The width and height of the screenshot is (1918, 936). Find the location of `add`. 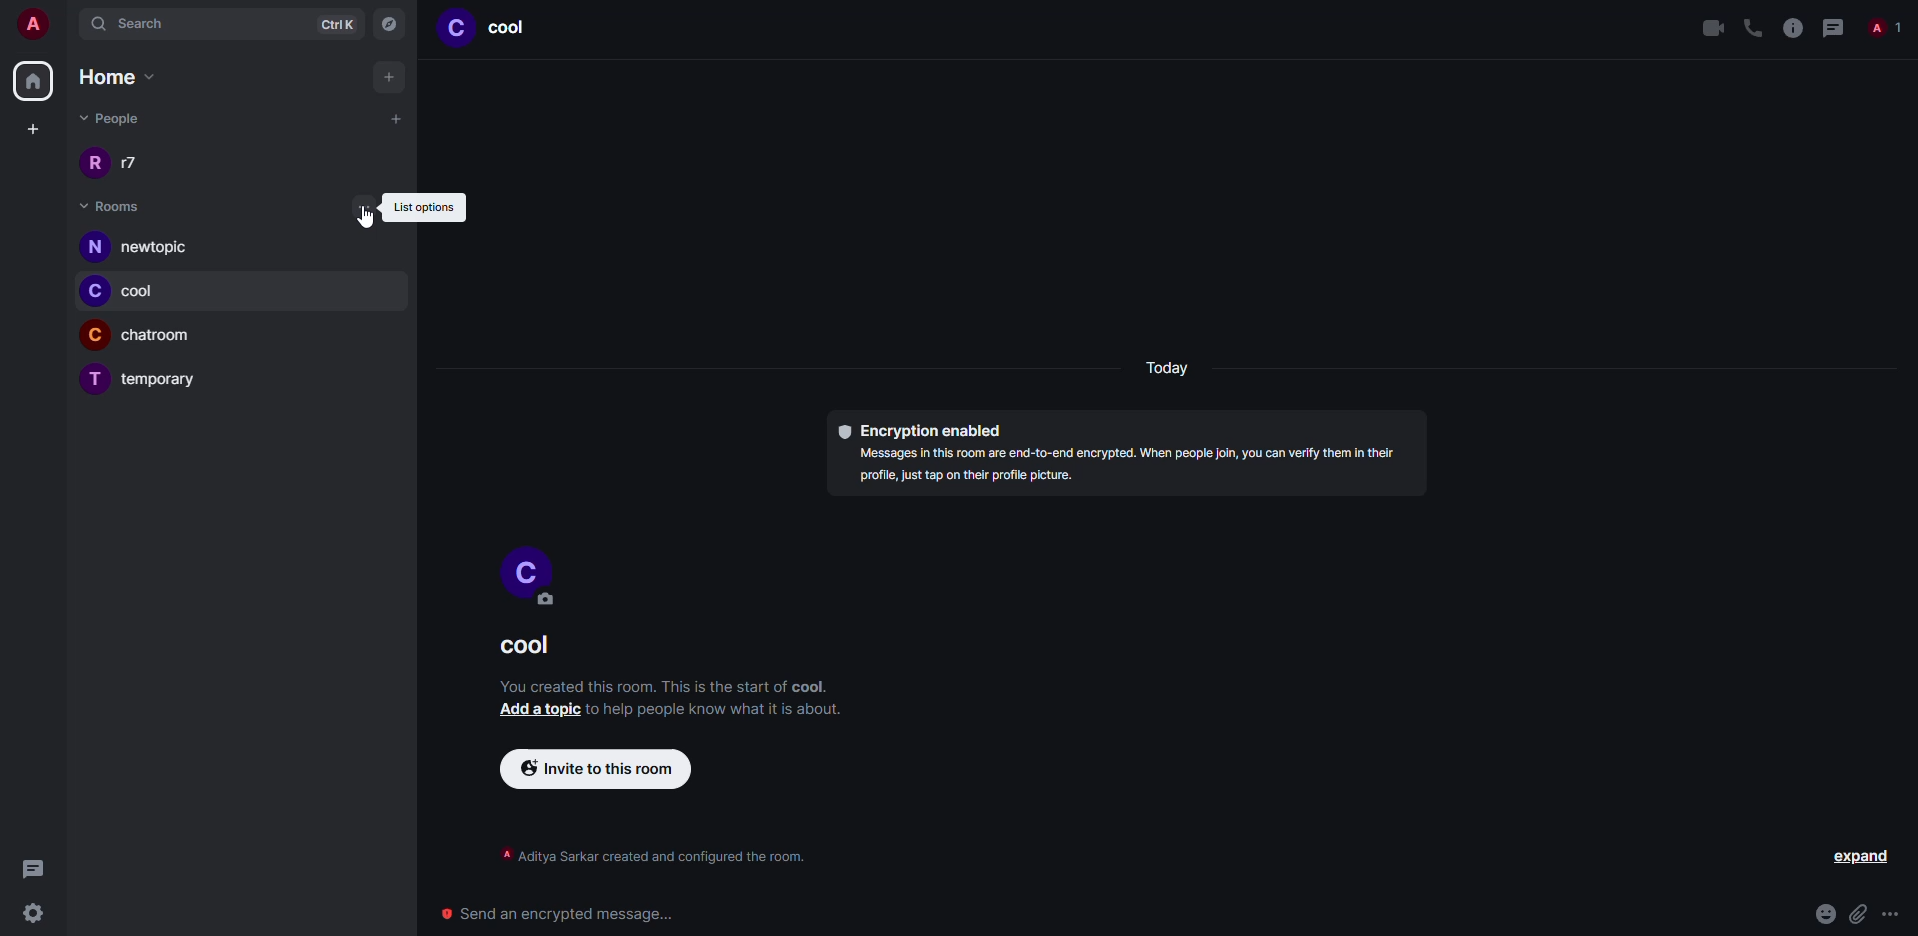

add is located at coordinates (391, 120).